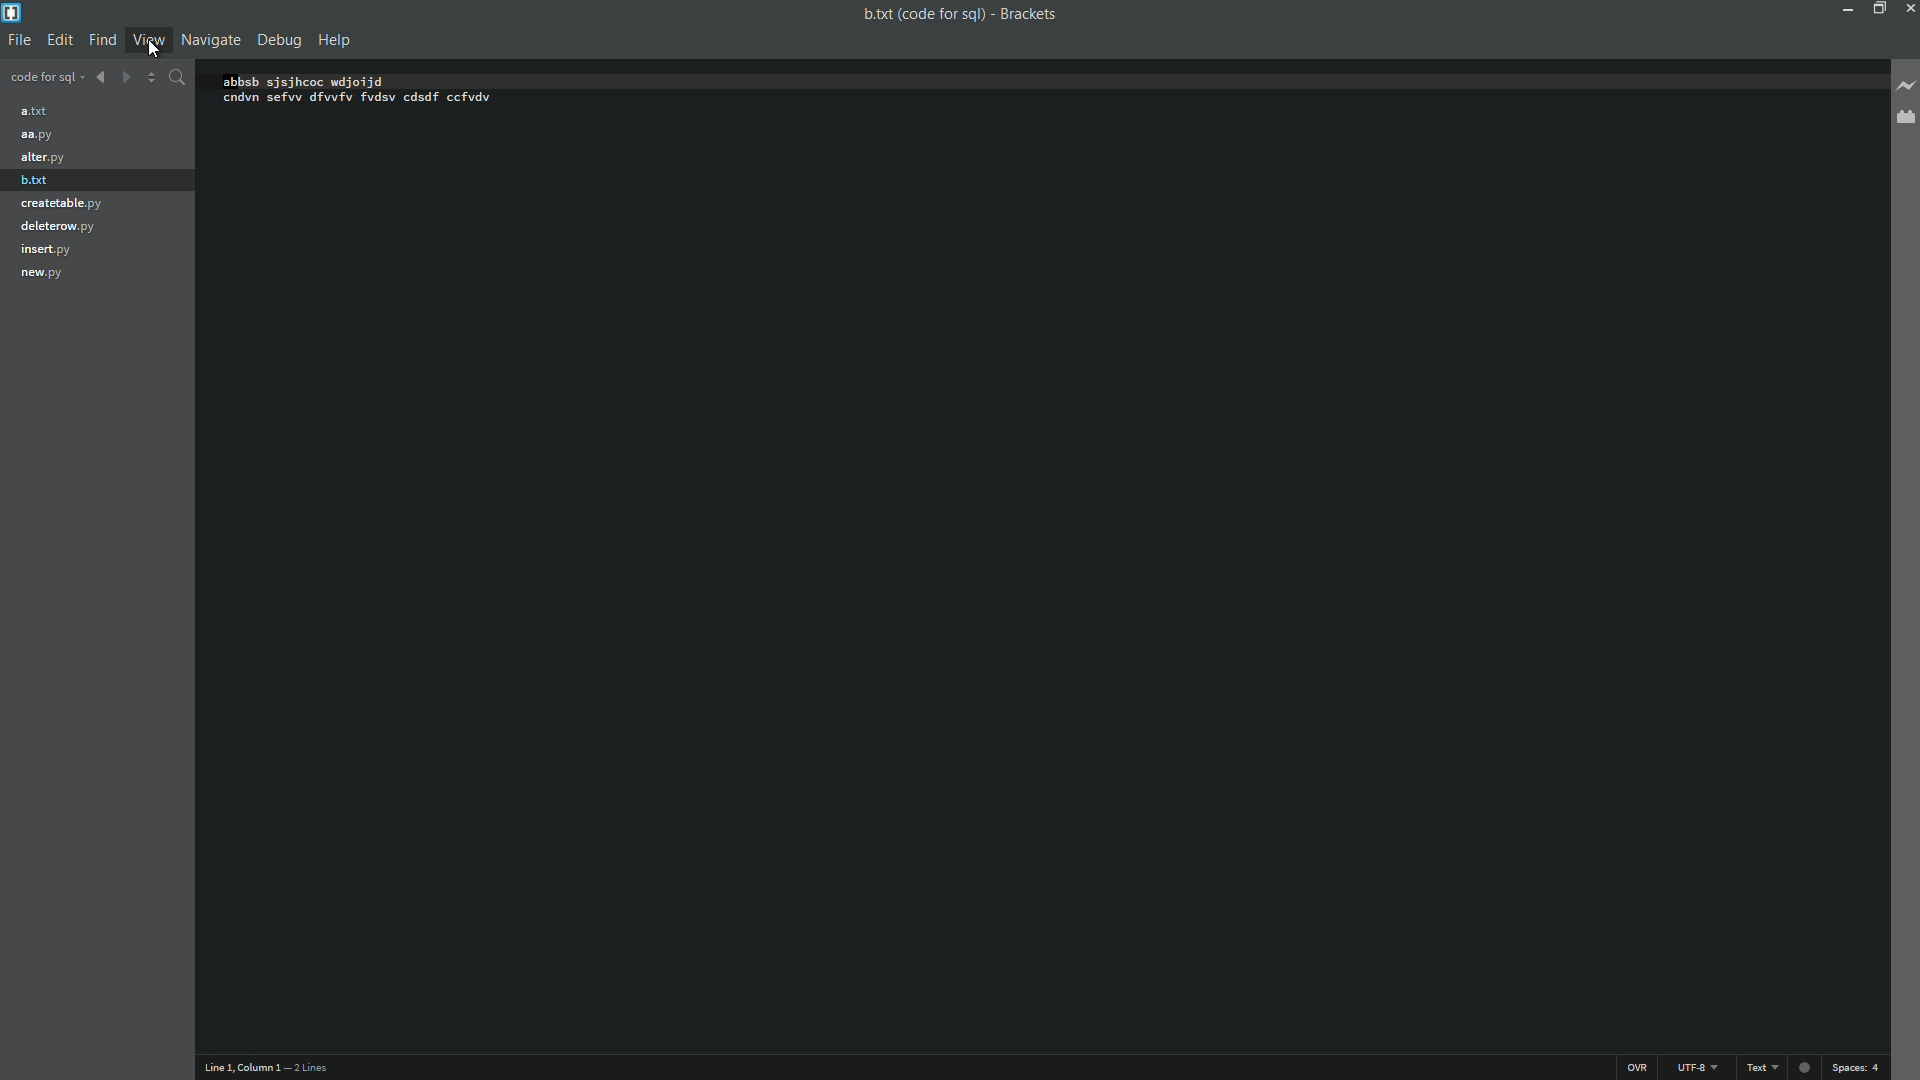 This screenshot has width=1920, height=1080. What do you see at coordinates (58, 201) in the screenshot?
I see `creatable.py` at bounding box center [58, 201].